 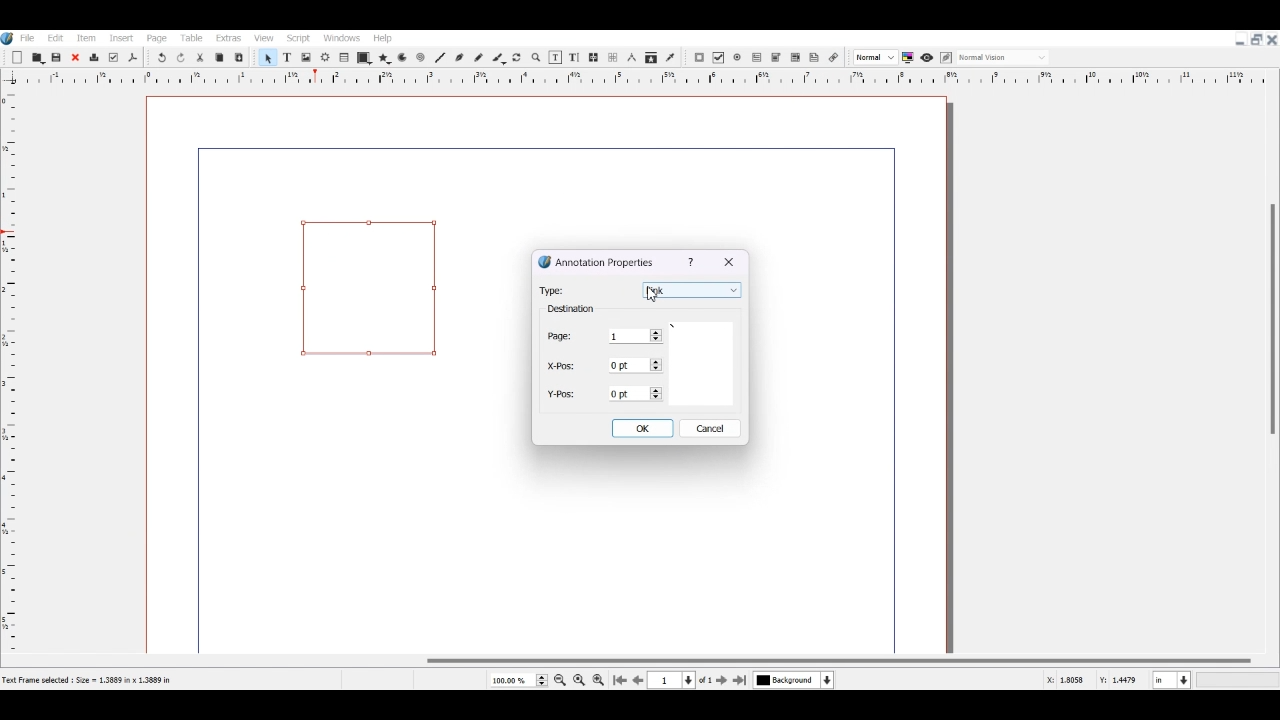 What do you see at coordinates (628, 79) in the screenshot?
I see `Vertical scale` at bounding box center [628, 79].